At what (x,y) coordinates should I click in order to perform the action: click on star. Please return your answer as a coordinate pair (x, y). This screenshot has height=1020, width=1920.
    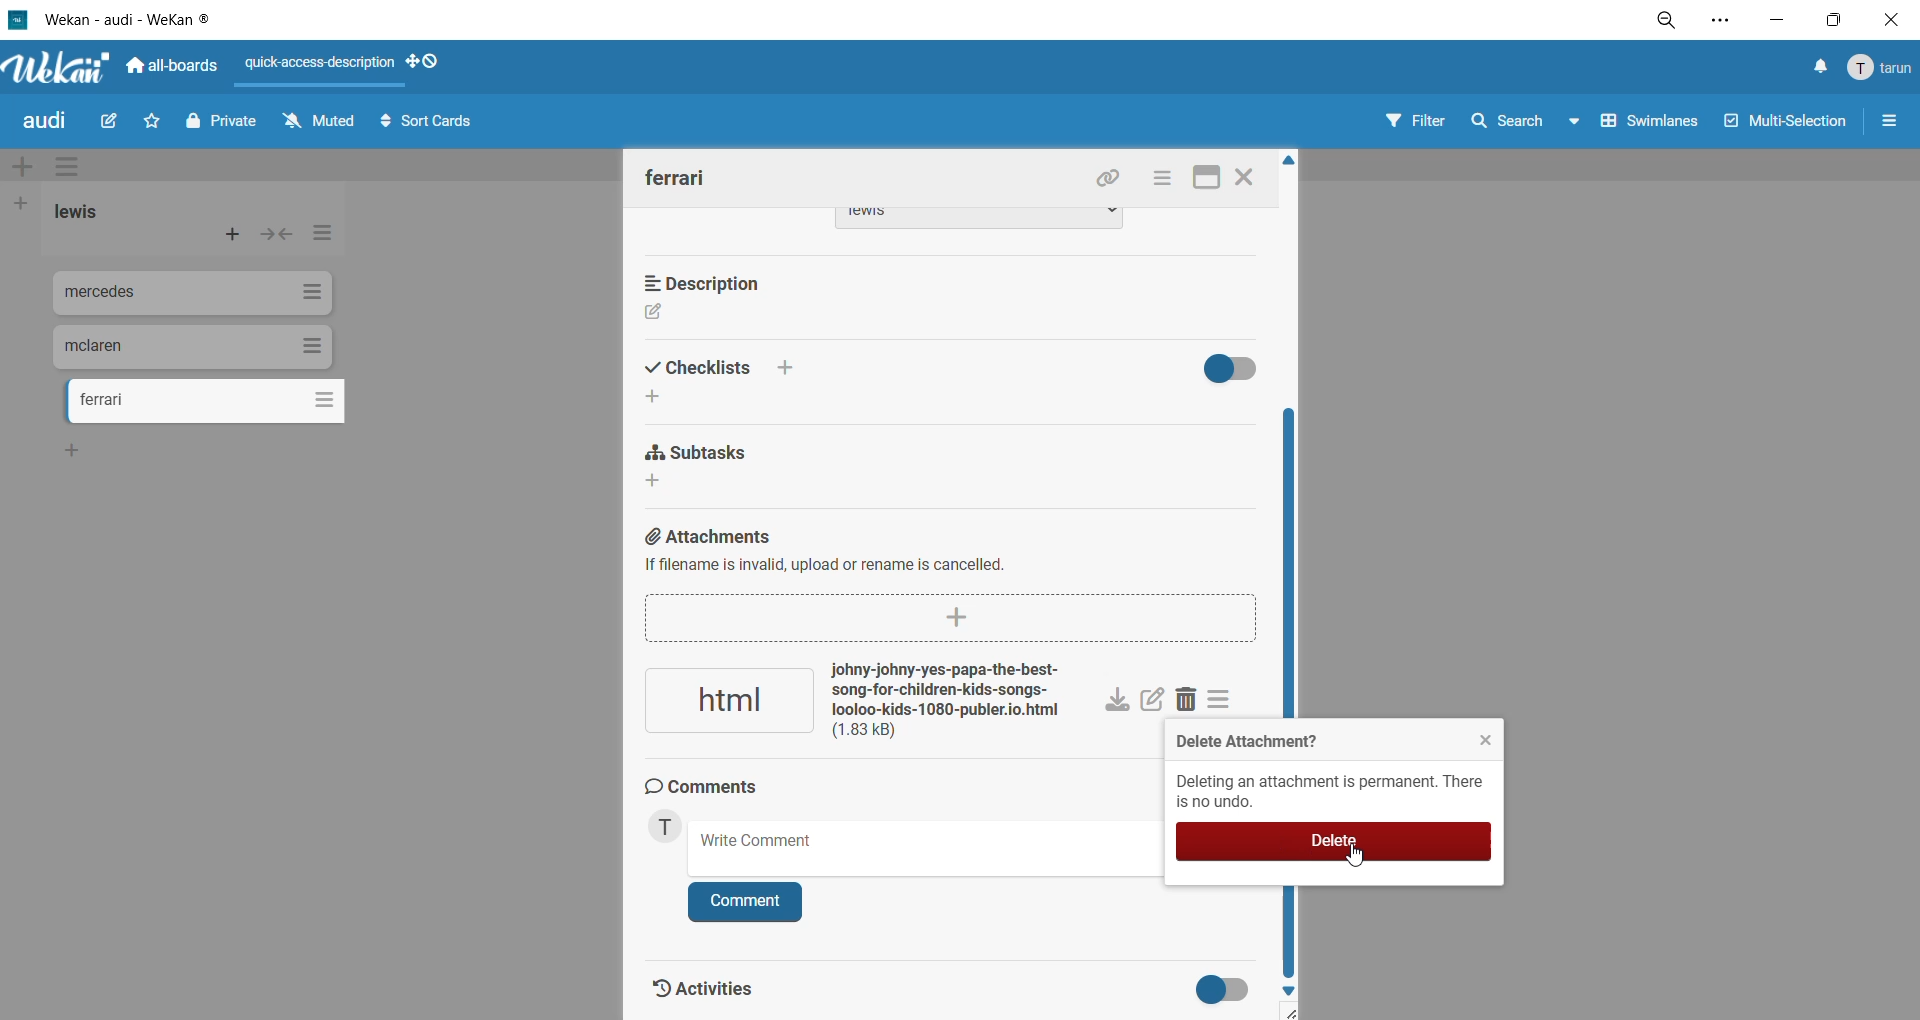
    Looking at the image, I should click on (156, 119).